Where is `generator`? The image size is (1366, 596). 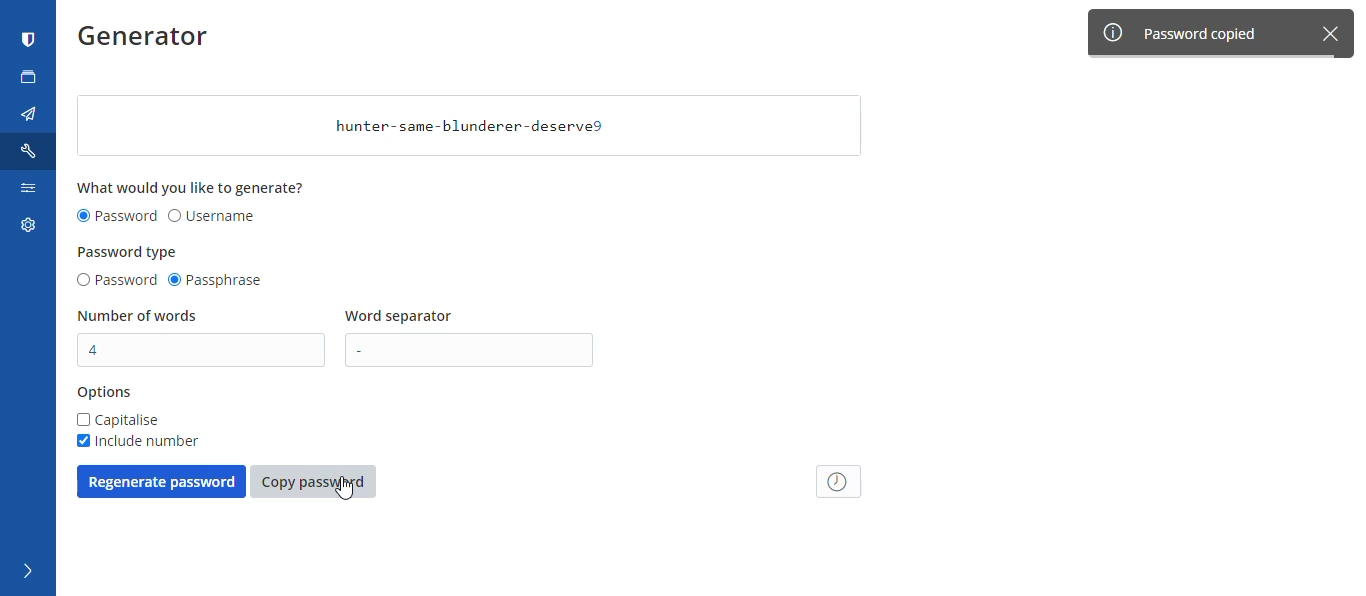
generator is located at coordinates (150, 40).